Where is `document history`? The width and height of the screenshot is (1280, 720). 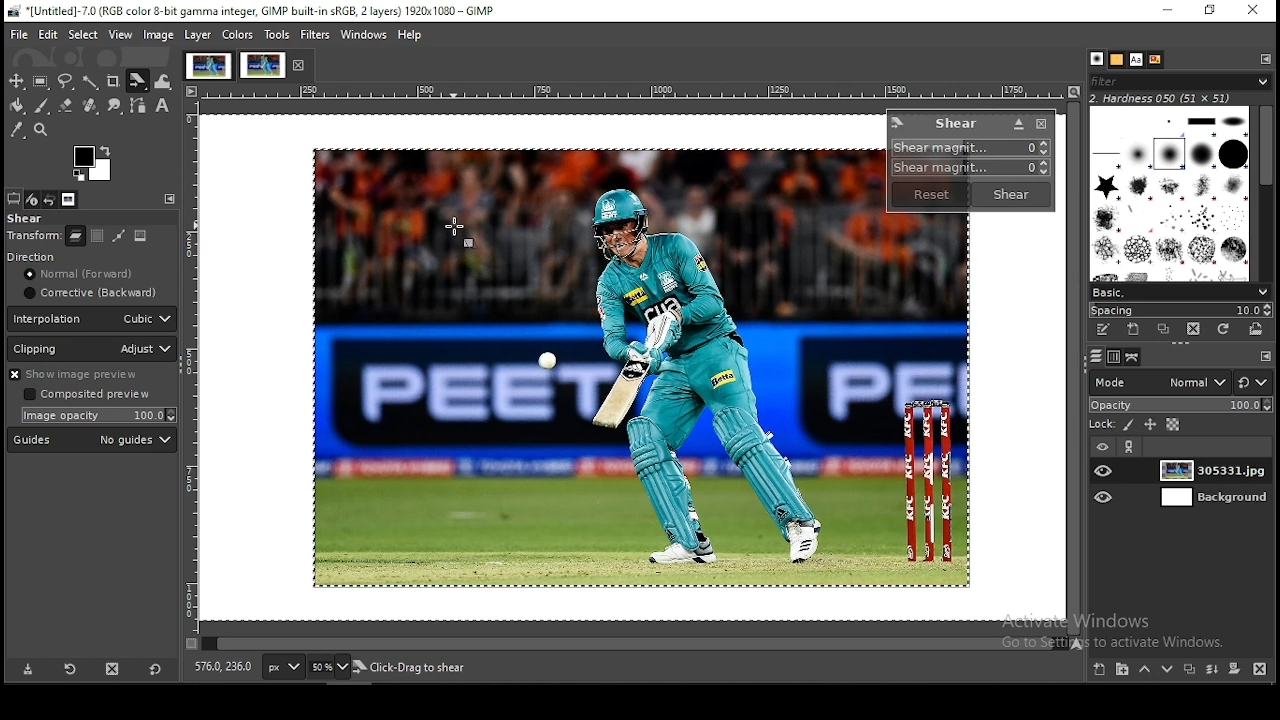
document history is located at coordinates (1153, 60).